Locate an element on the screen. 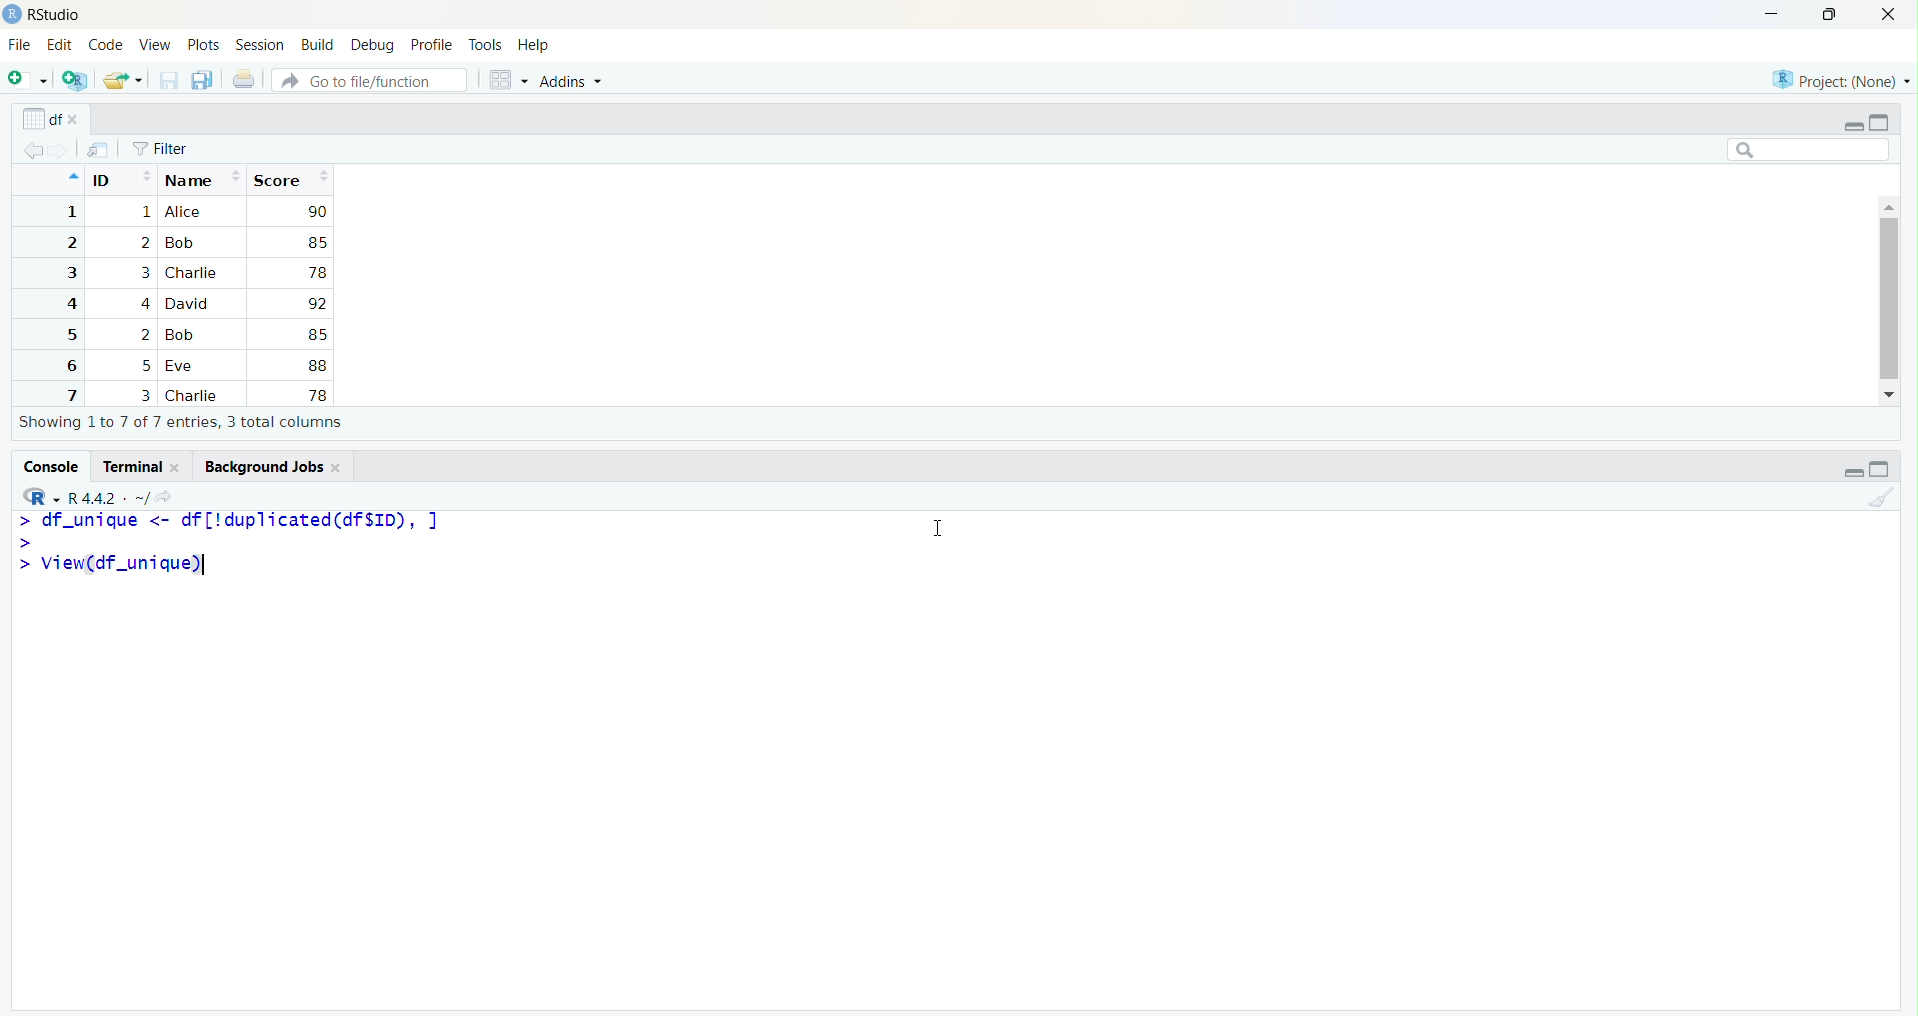 The height and width of the screenshot is (1016, 1918). close is located at coordinates (78, 121).